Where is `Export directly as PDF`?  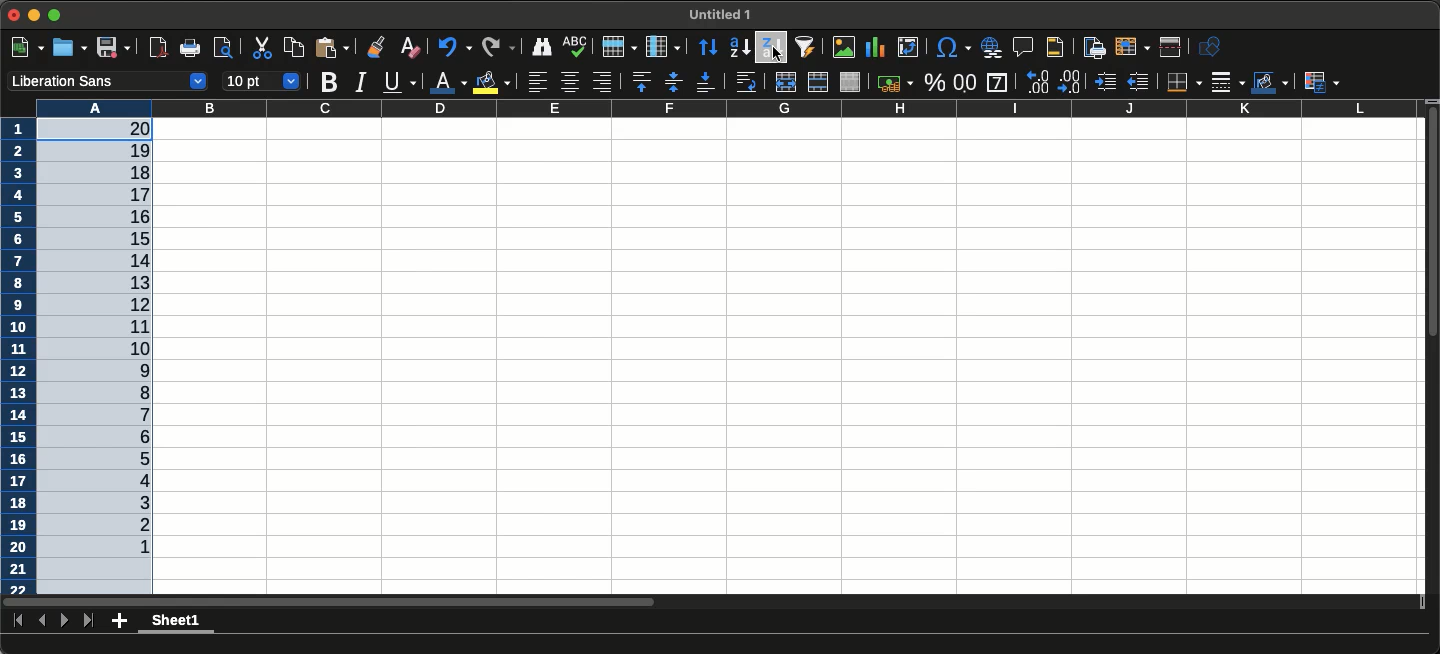
Export directly as PDF is located at coordinates (157, 49).